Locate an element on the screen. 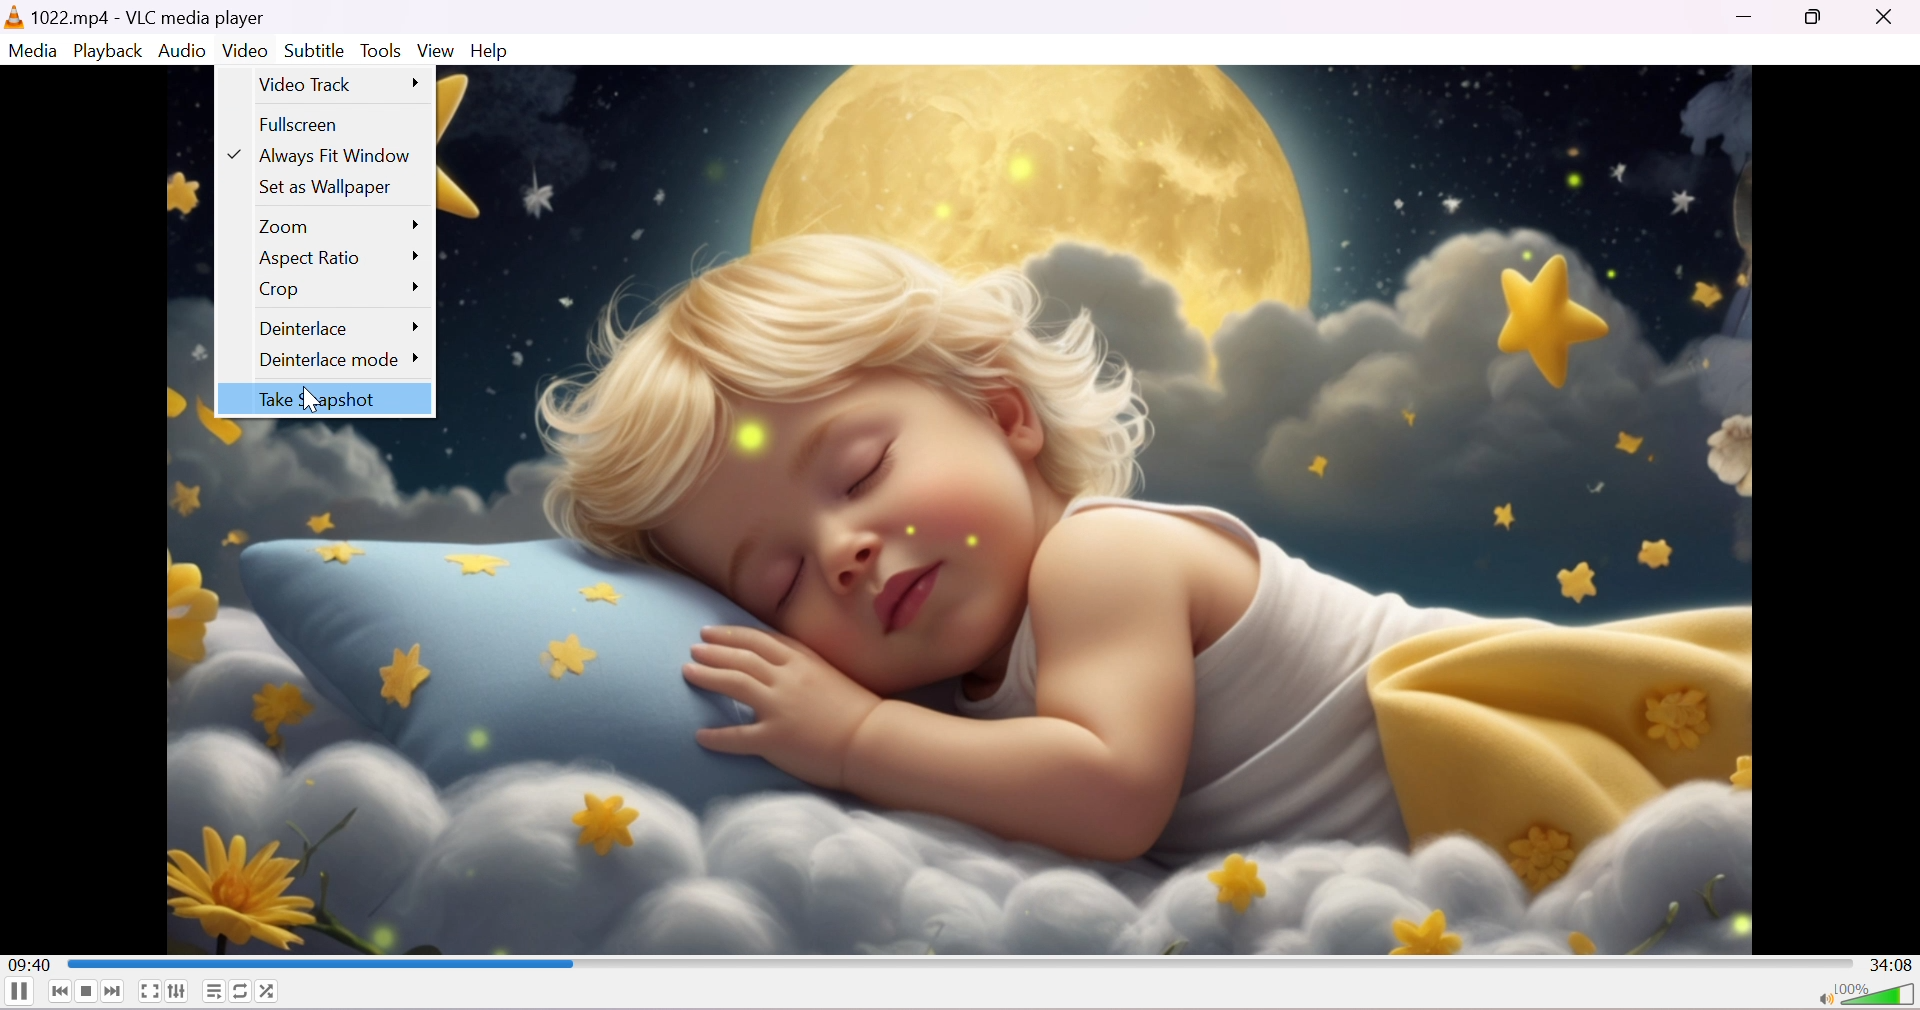 The height and width of the screenshot is (1010, 1920). Mute is located at coordinates (1821, 996).